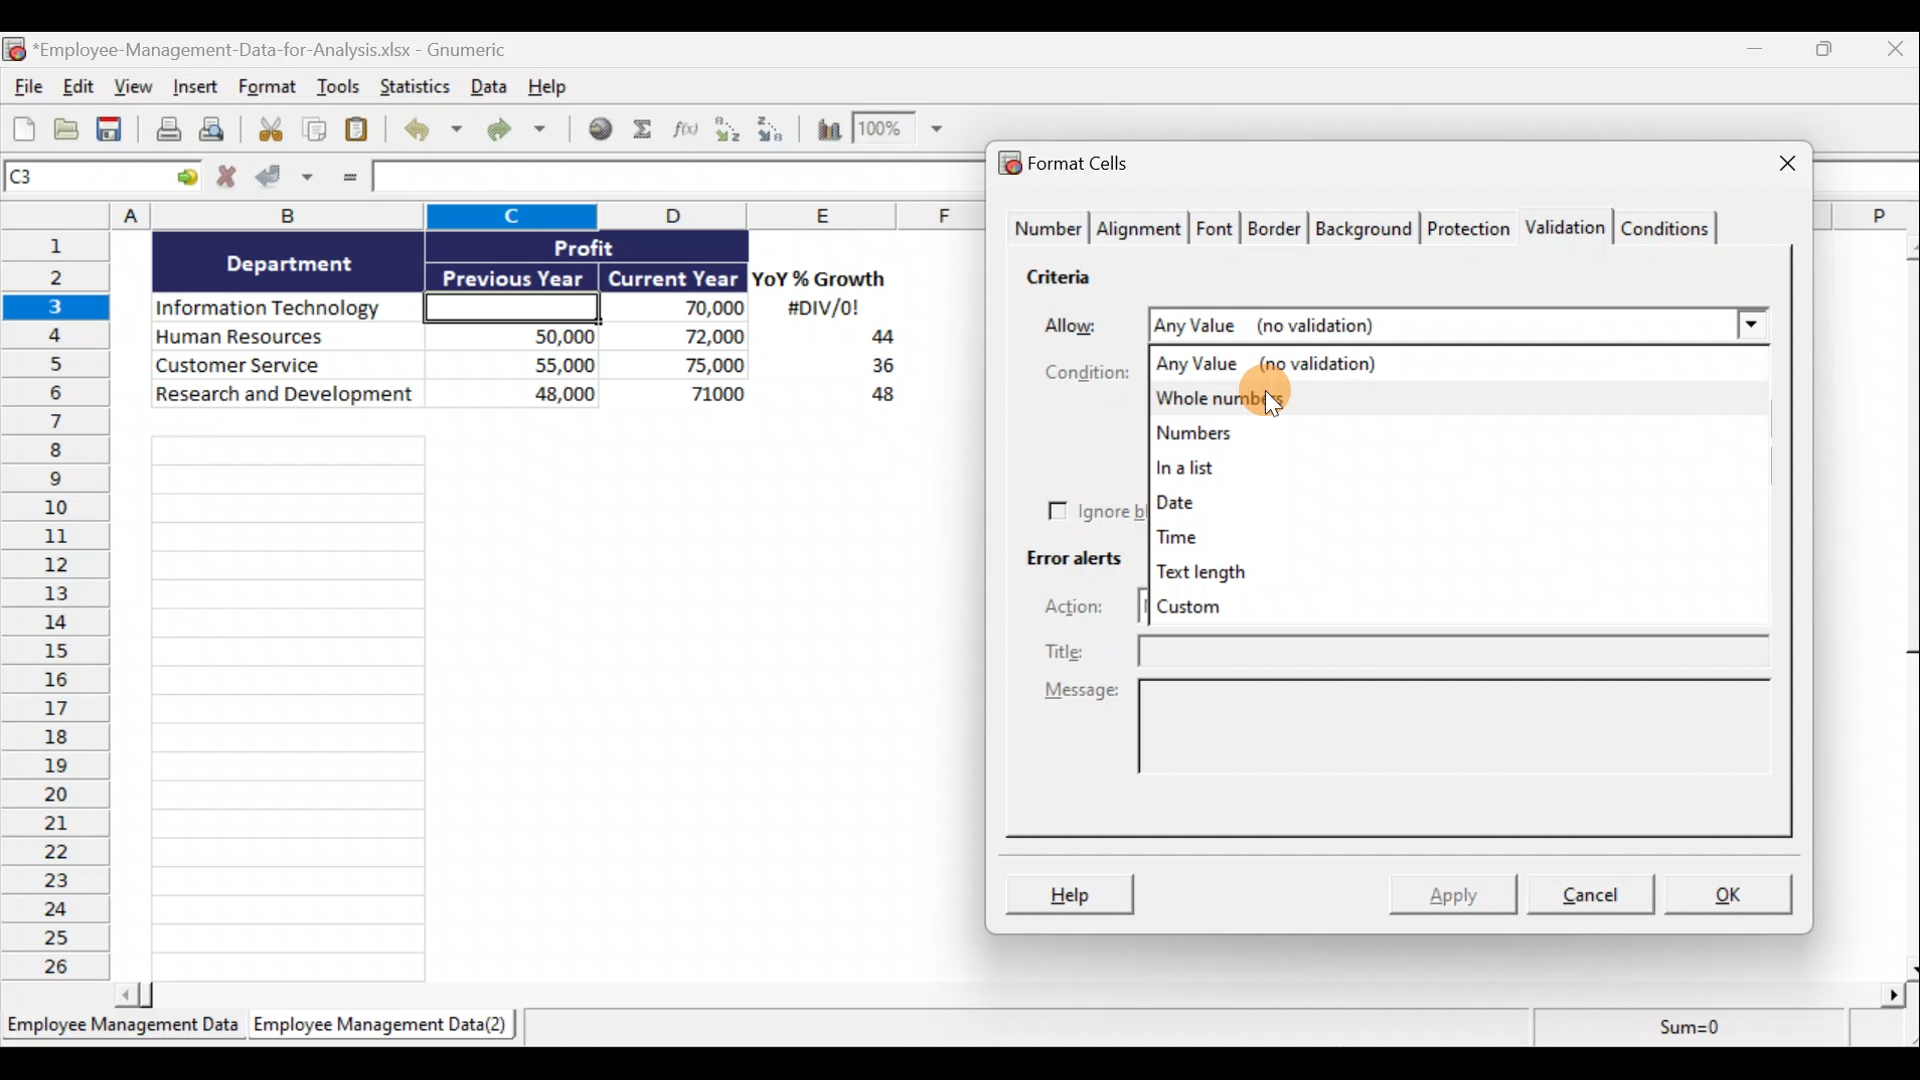 The height and width of the screenshot is (1080, 1920). What do you see at coordinates (268, 90) in the screenshot?
I see `Format` at bounding box center [268, 90].